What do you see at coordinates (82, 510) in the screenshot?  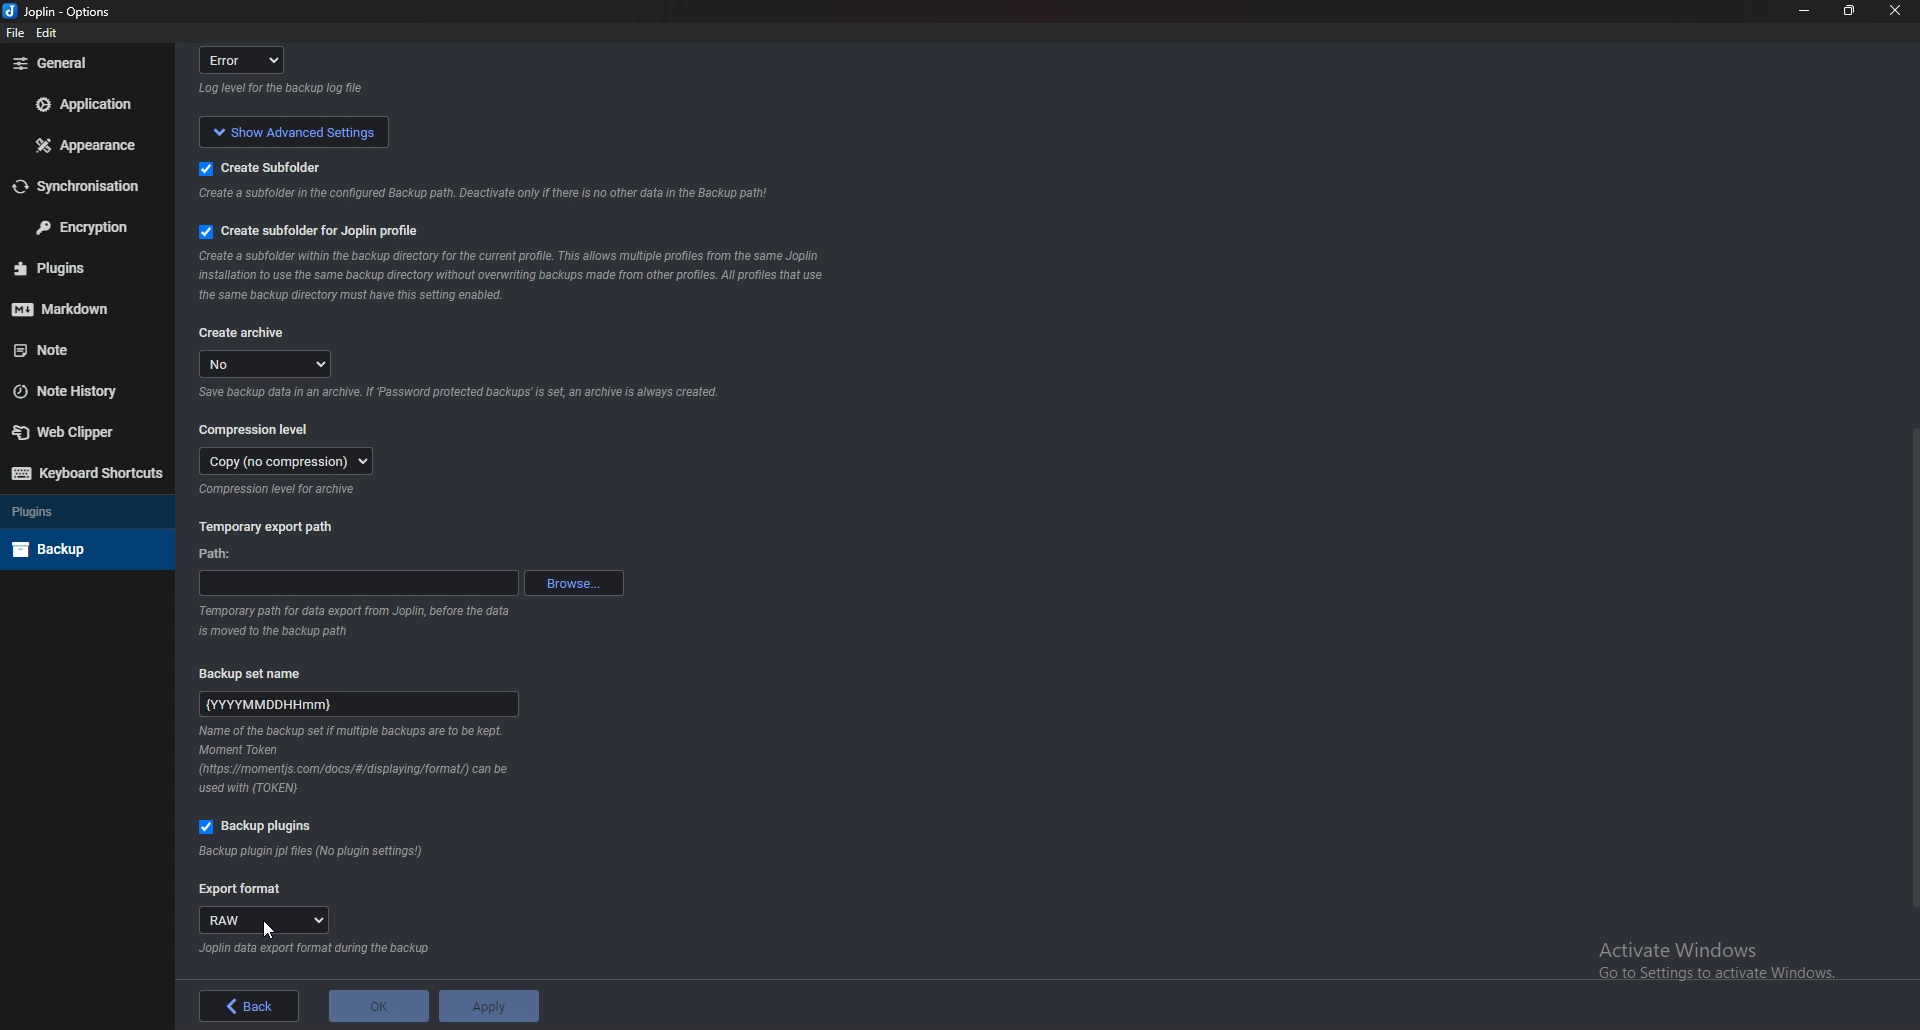 I see `Plugins` at bounding box center [82, 510].